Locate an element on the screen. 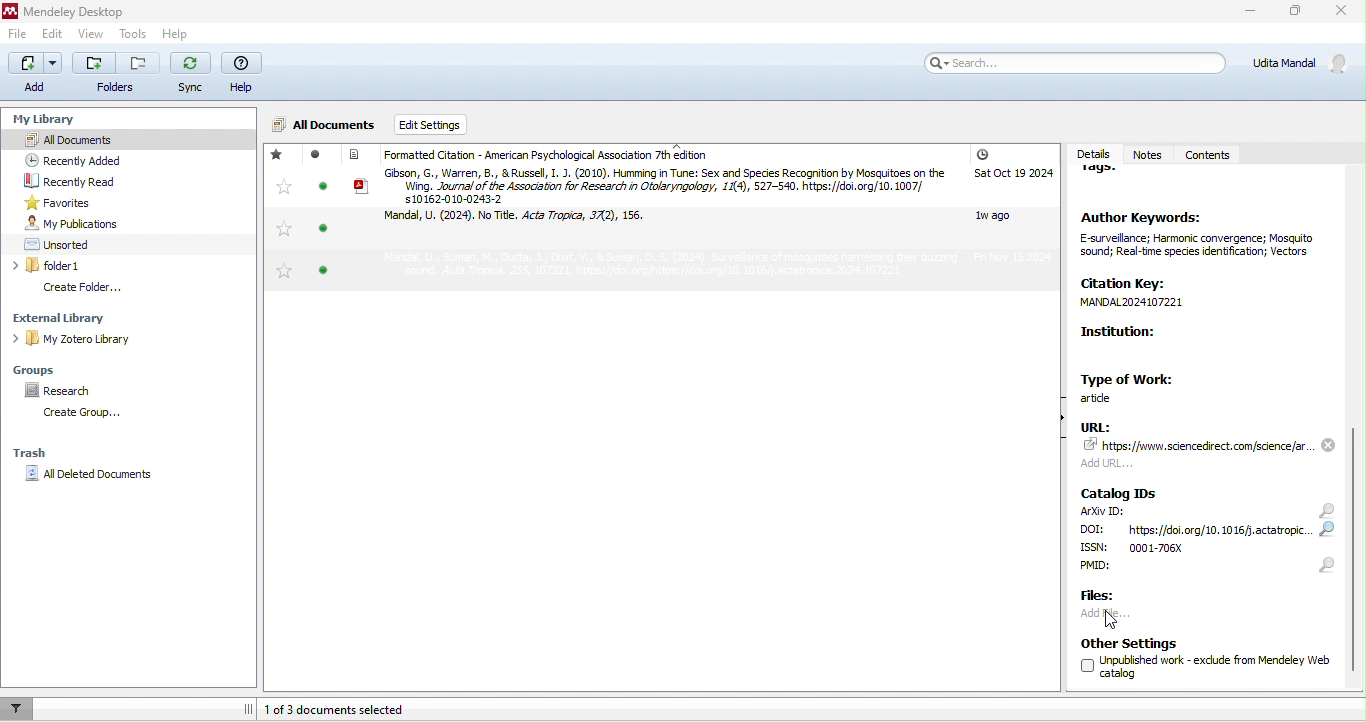 This screenshot has height=722, width=1366. 1 of 3 documents selected is located at coordinates (360, 708).